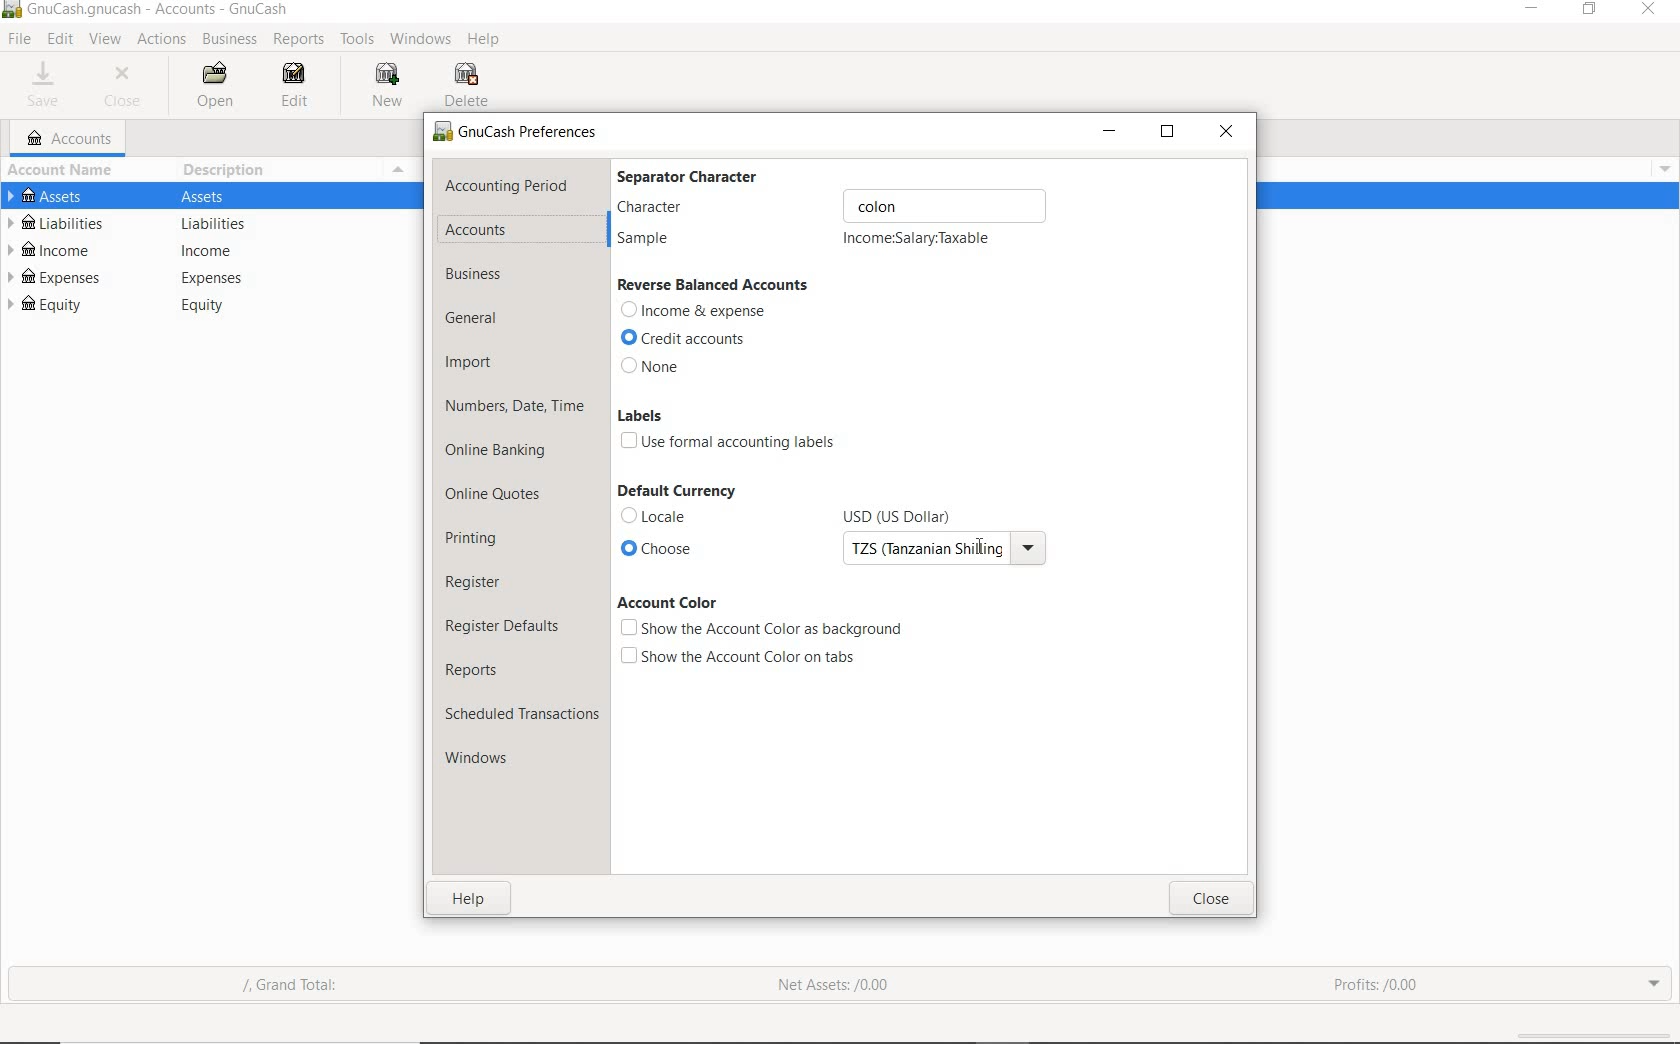  What do you see at coordinates (235, 172) in the screenshot?
I see `DESCRIPTION` at bounding box center [235, 172].